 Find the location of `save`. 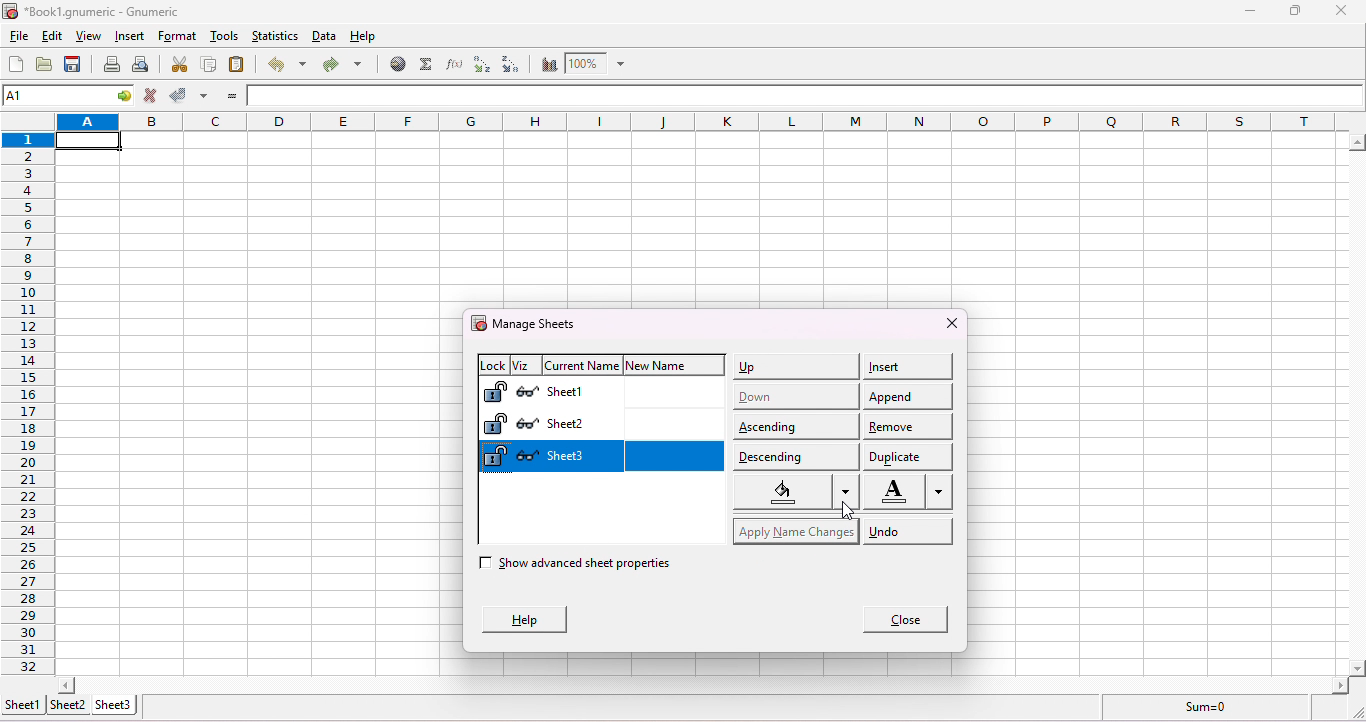

save is located at coordinates (76, 65).